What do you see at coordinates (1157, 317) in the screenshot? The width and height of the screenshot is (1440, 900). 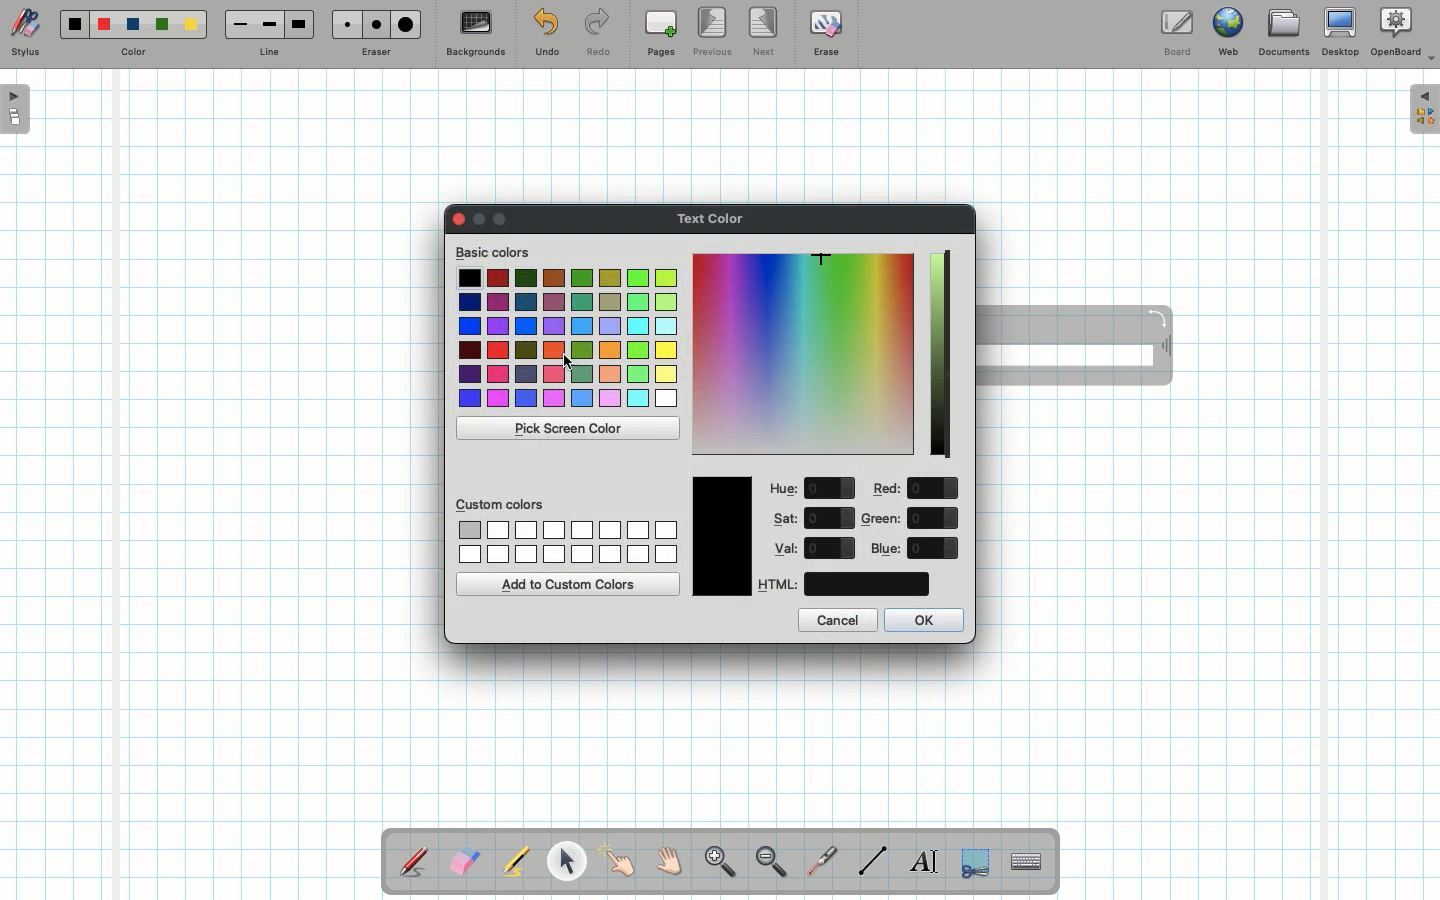 I see `Rotate` at bounding box center [1157, 317].